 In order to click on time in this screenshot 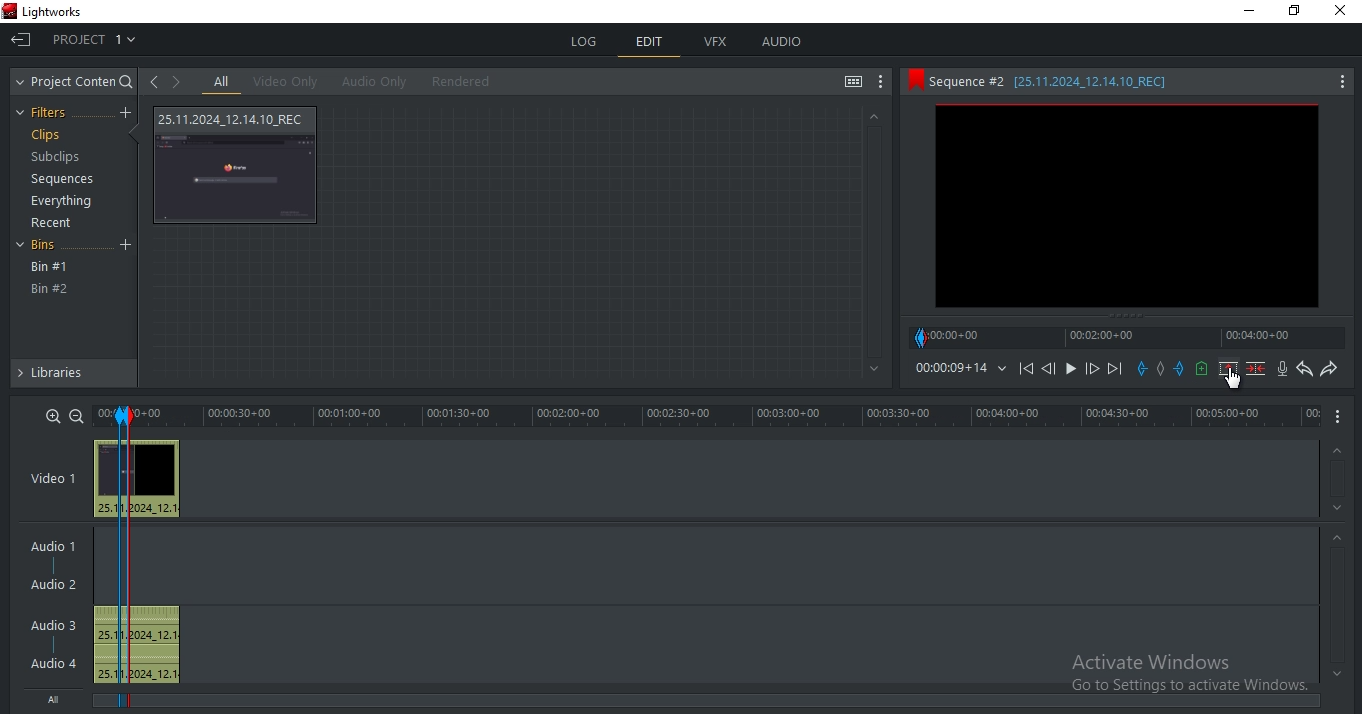, I will do `click(960, 368)`.